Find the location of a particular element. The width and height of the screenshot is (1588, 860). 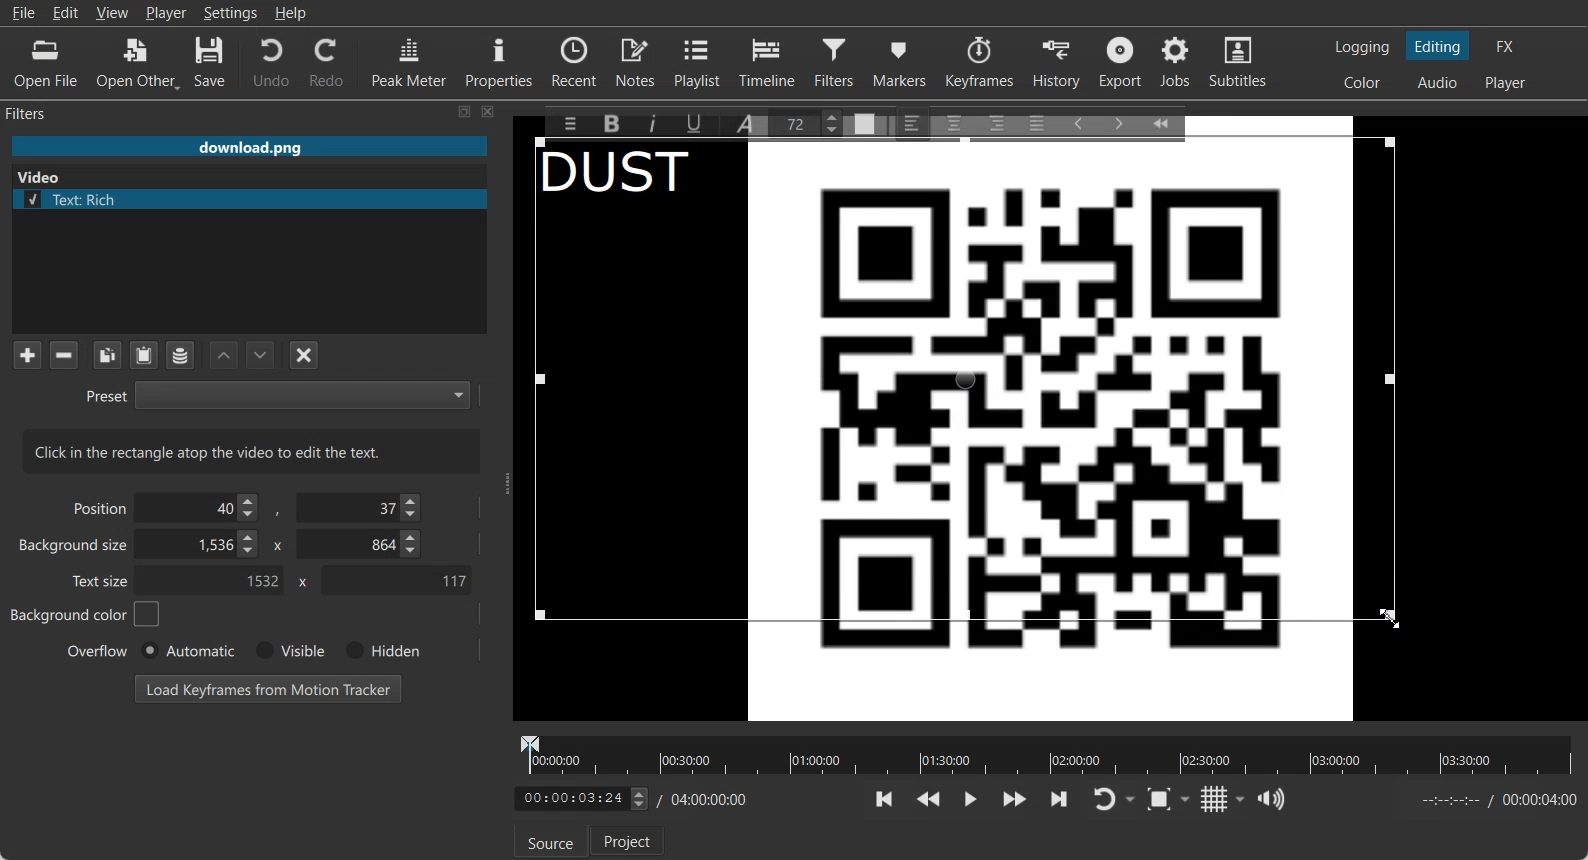

Justify is located at coordinates (1037, 120).